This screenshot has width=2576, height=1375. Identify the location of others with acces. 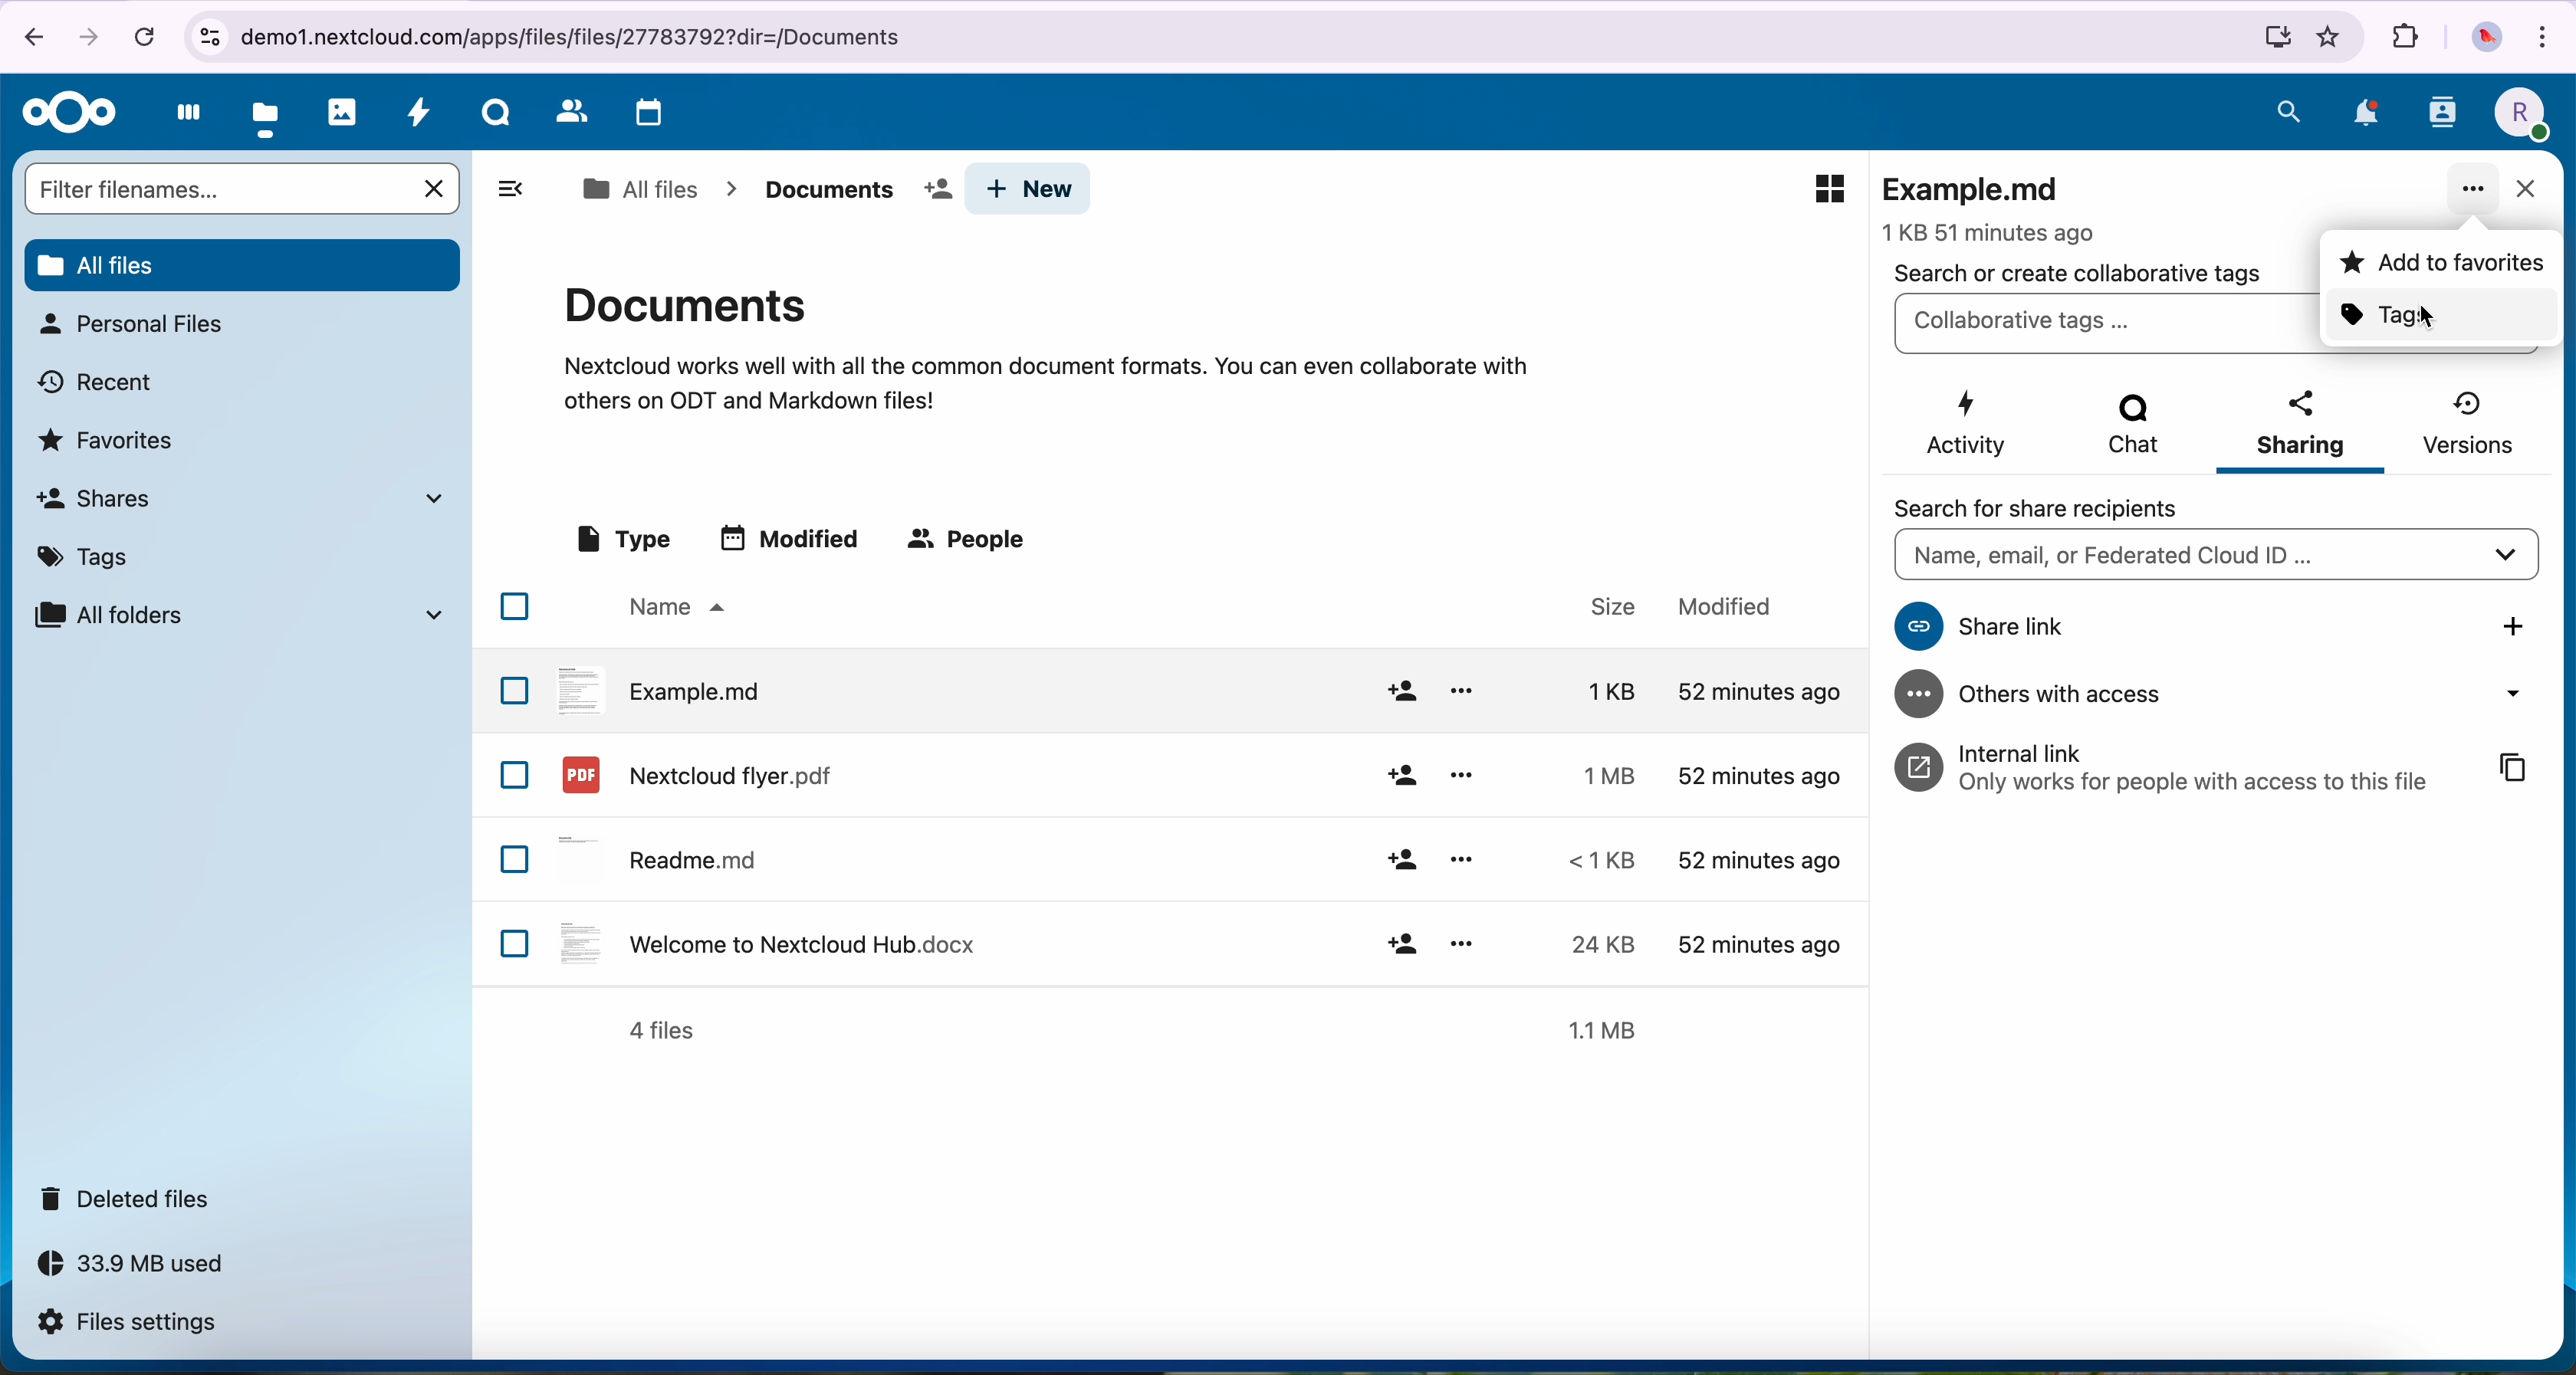
(2223, 695).